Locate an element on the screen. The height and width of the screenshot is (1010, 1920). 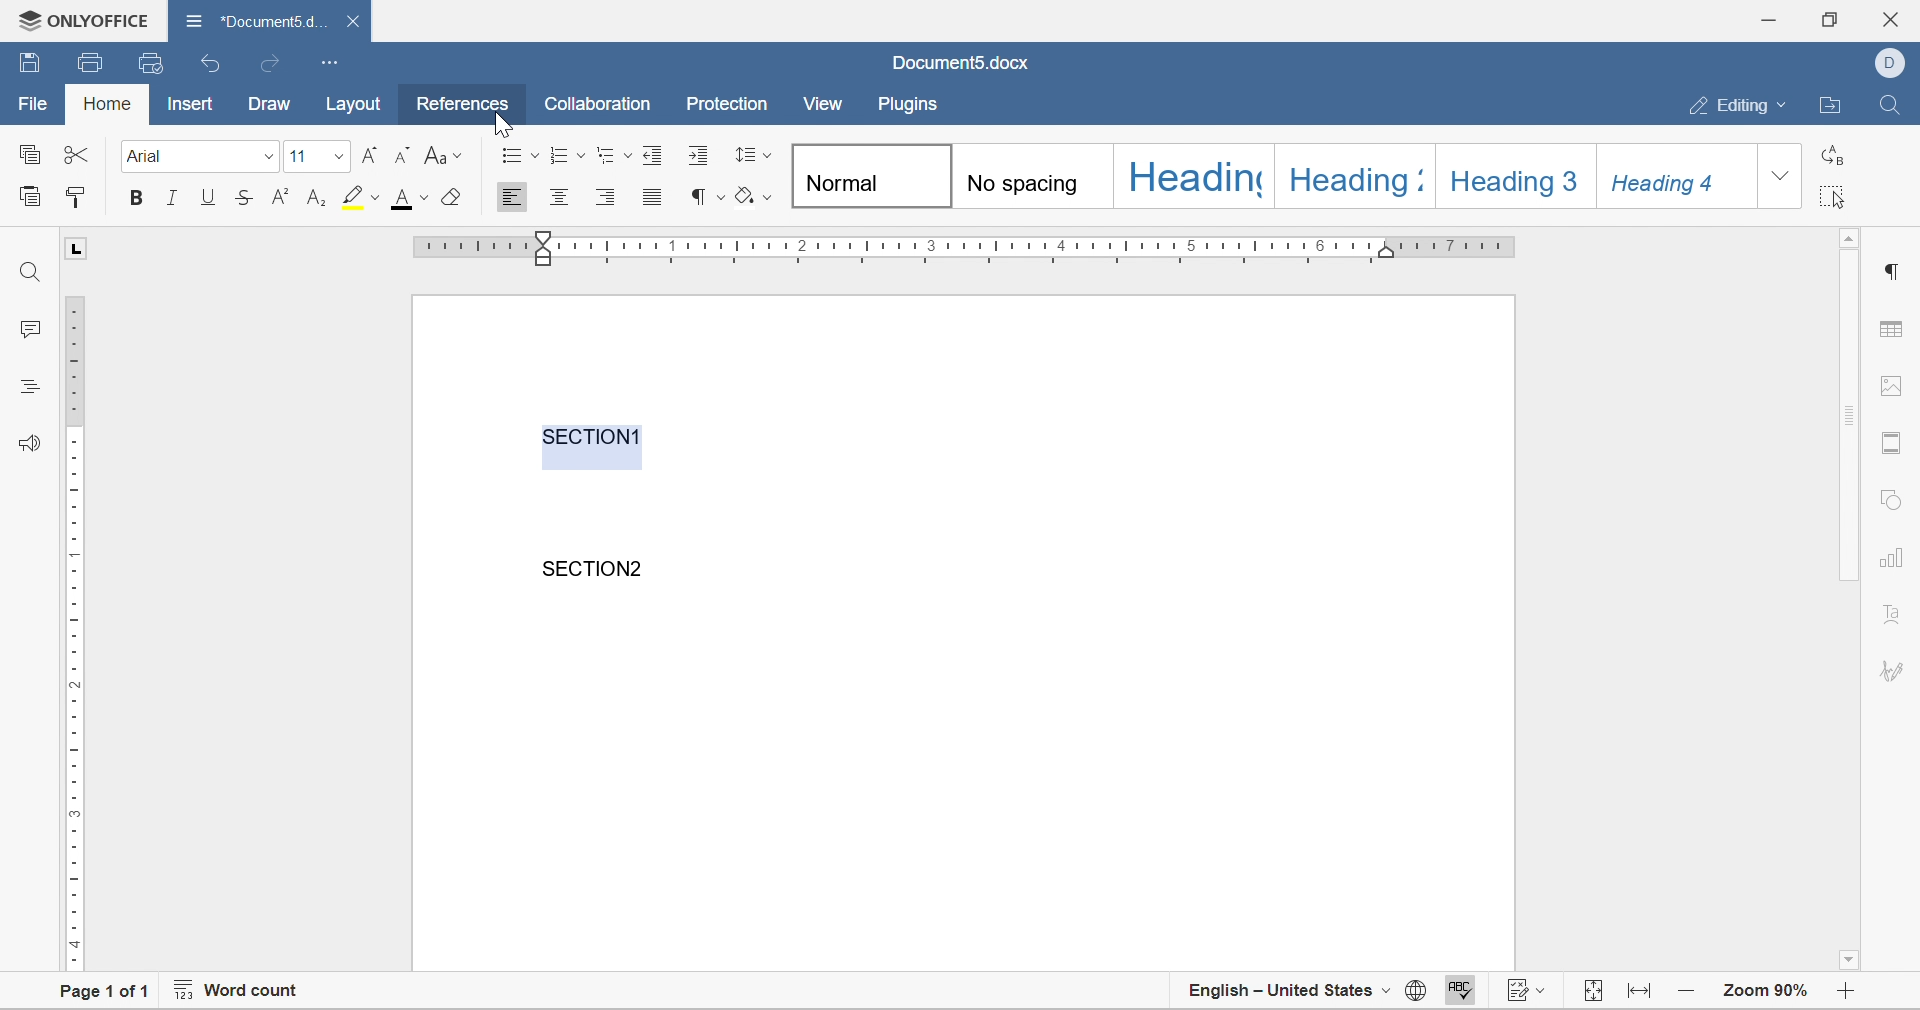
collaboration is located at coordinates (601, 104).